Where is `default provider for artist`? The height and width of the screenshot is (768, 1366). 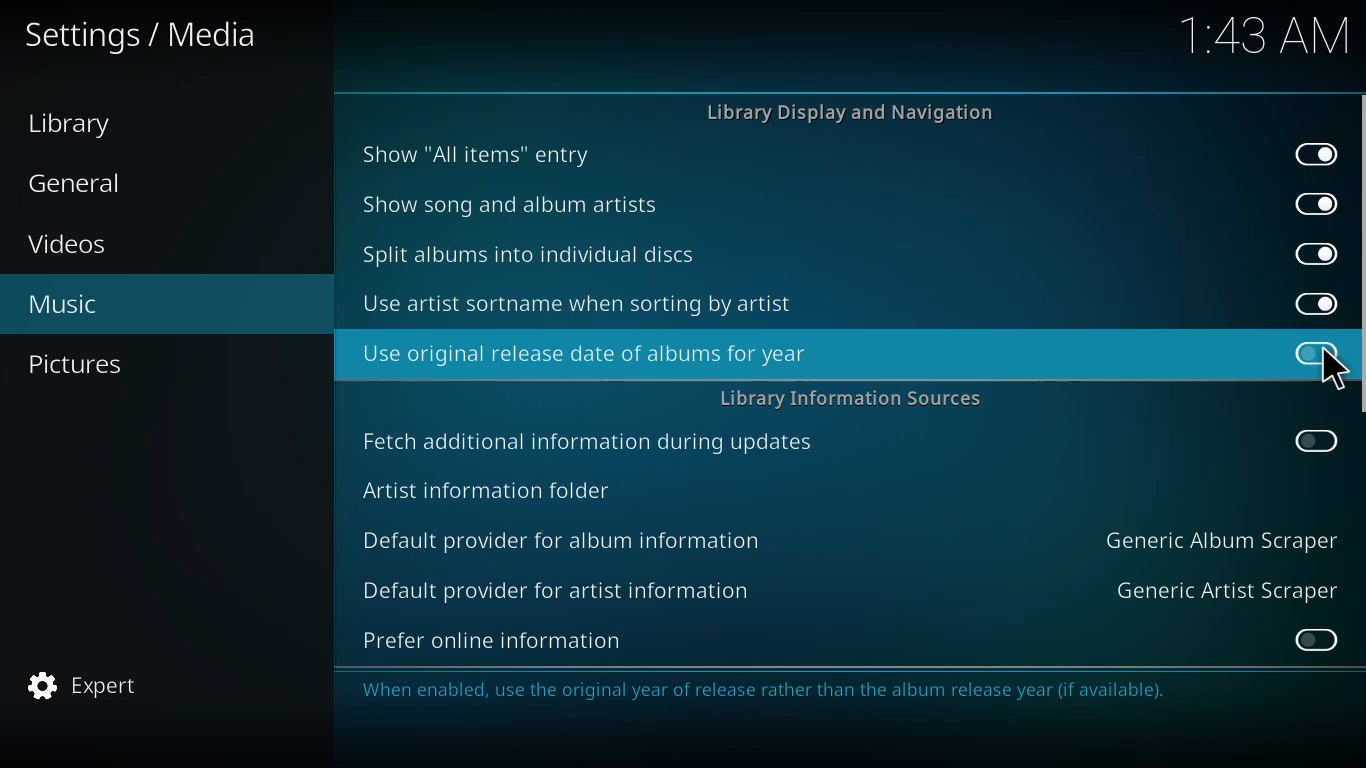
default provider for artist is located at coordinates (555, 589).